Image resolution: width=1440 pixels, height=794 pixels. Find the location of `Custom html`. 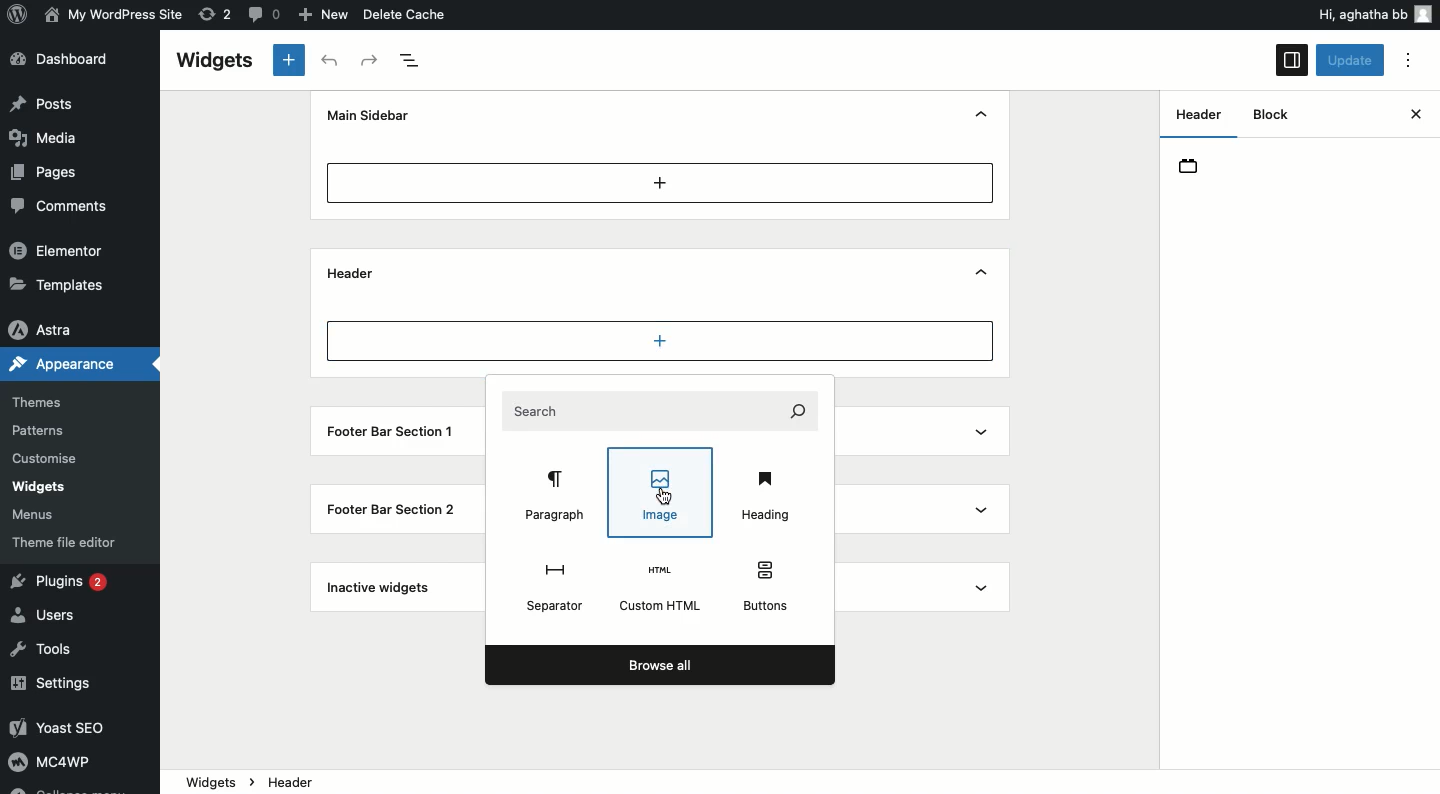

Custom html is located at coordinates (661, 588).